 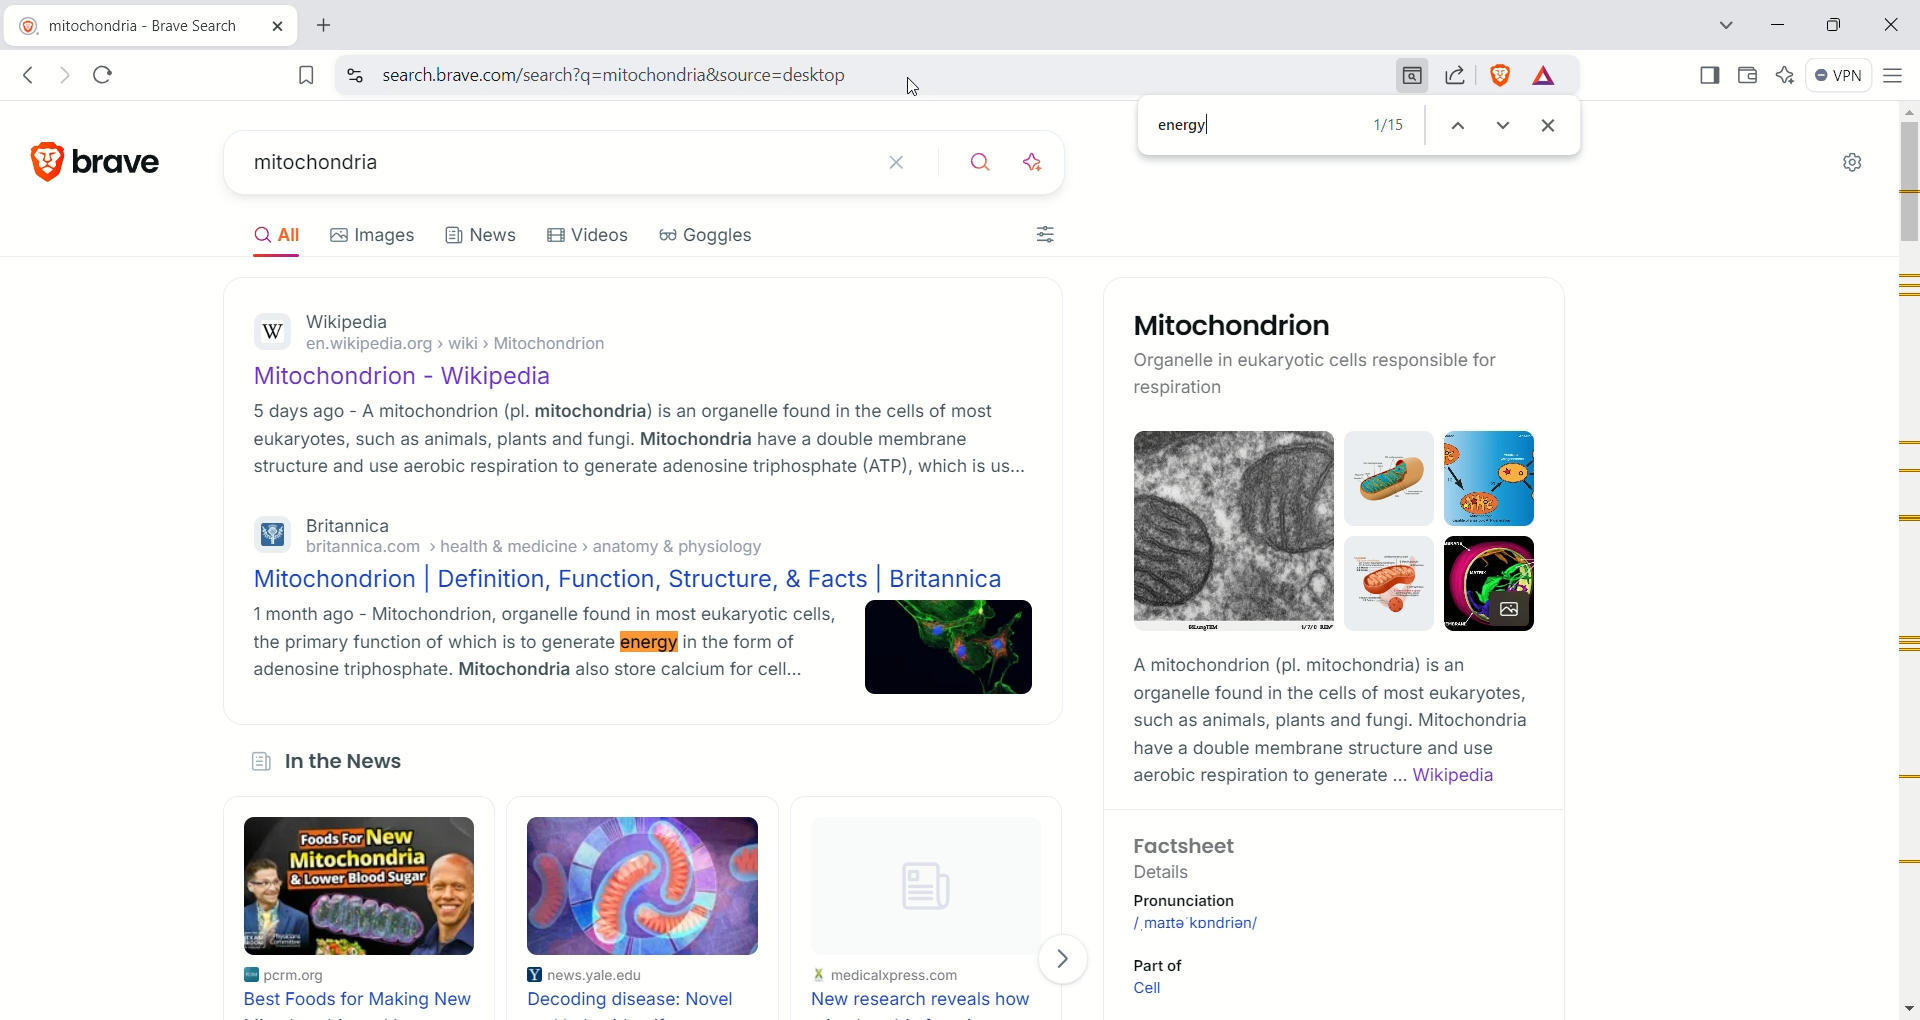 I want to click on A mitochondrion (pl. mitochondria) Is an organelle found in the cells of most eukaryotes, such as animals, plants and fungi. Mitochondria have a double membrane structure and use, so click(x=1347, y=709).